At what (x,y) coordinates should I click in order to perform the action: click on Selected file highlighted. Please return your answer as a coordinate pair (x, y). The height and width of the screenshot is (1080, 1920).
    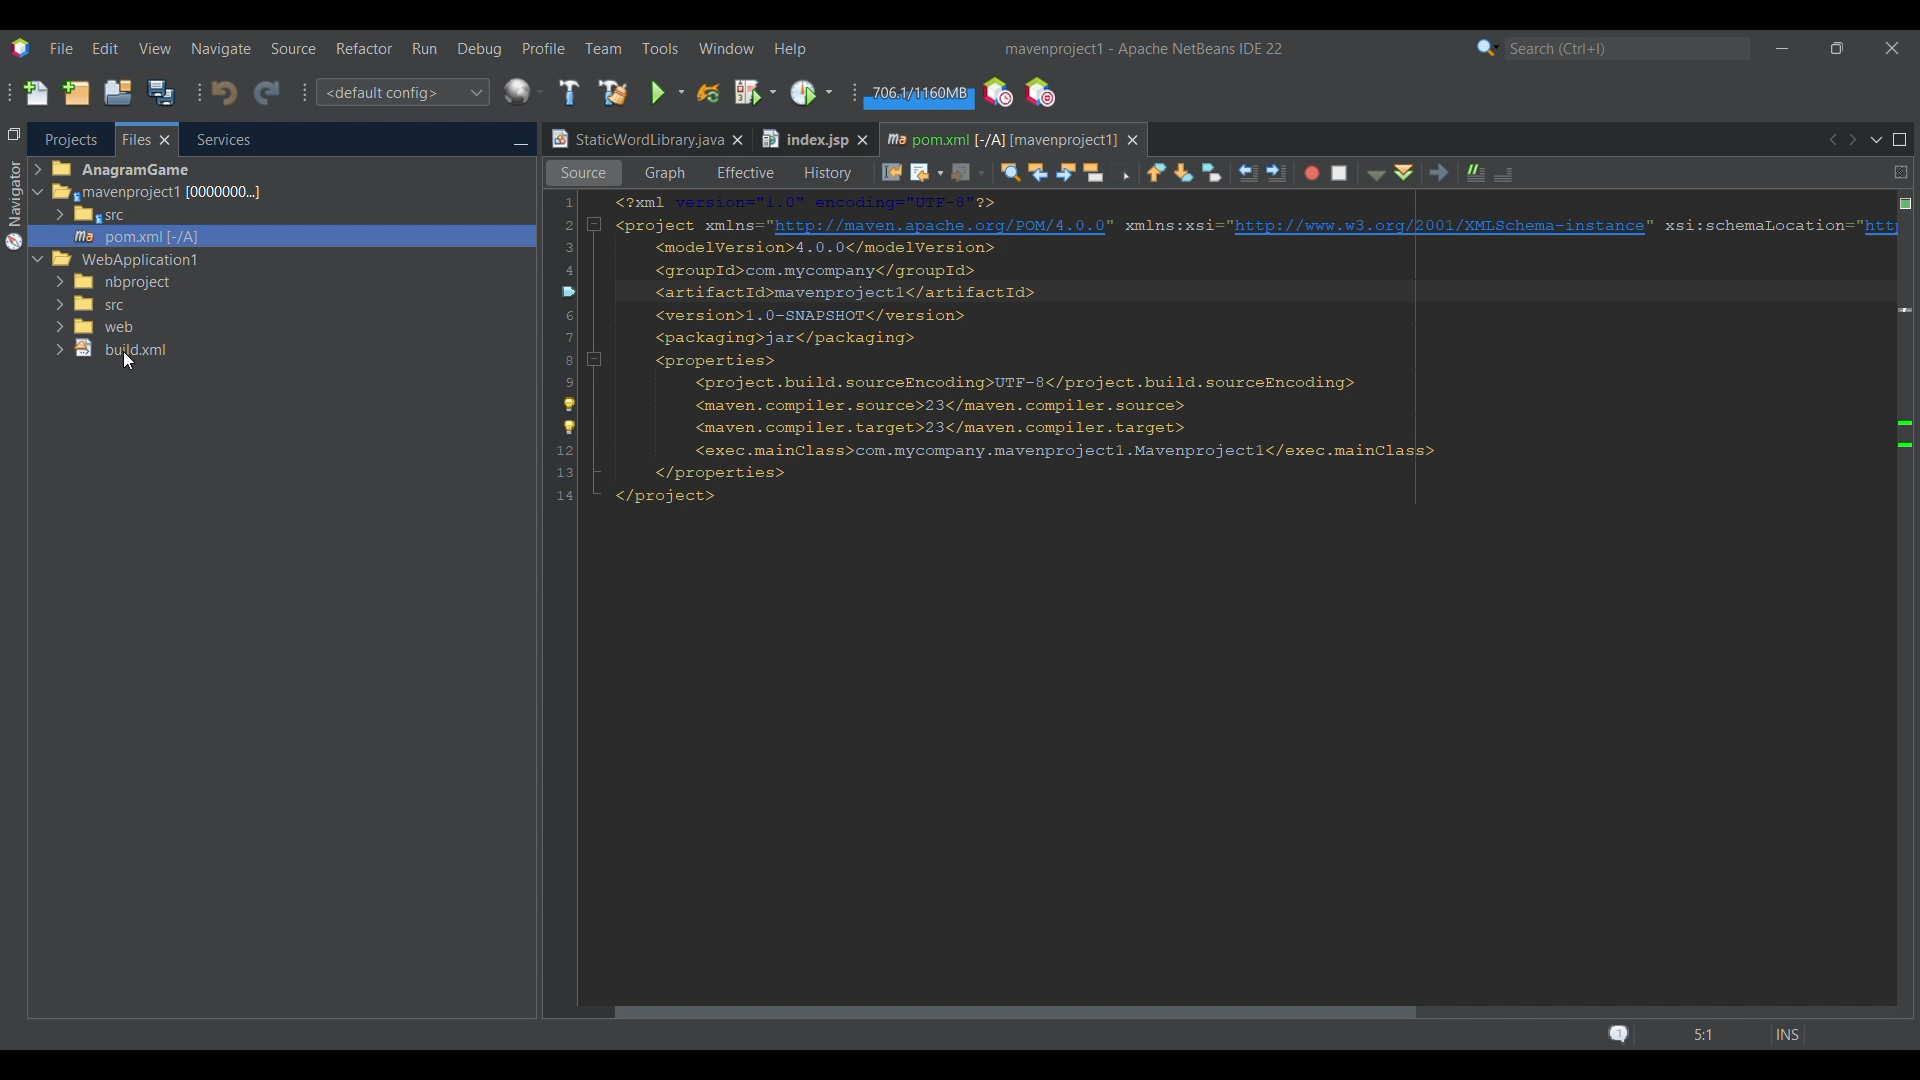
    Looking at the image, I should click on (282, 236).